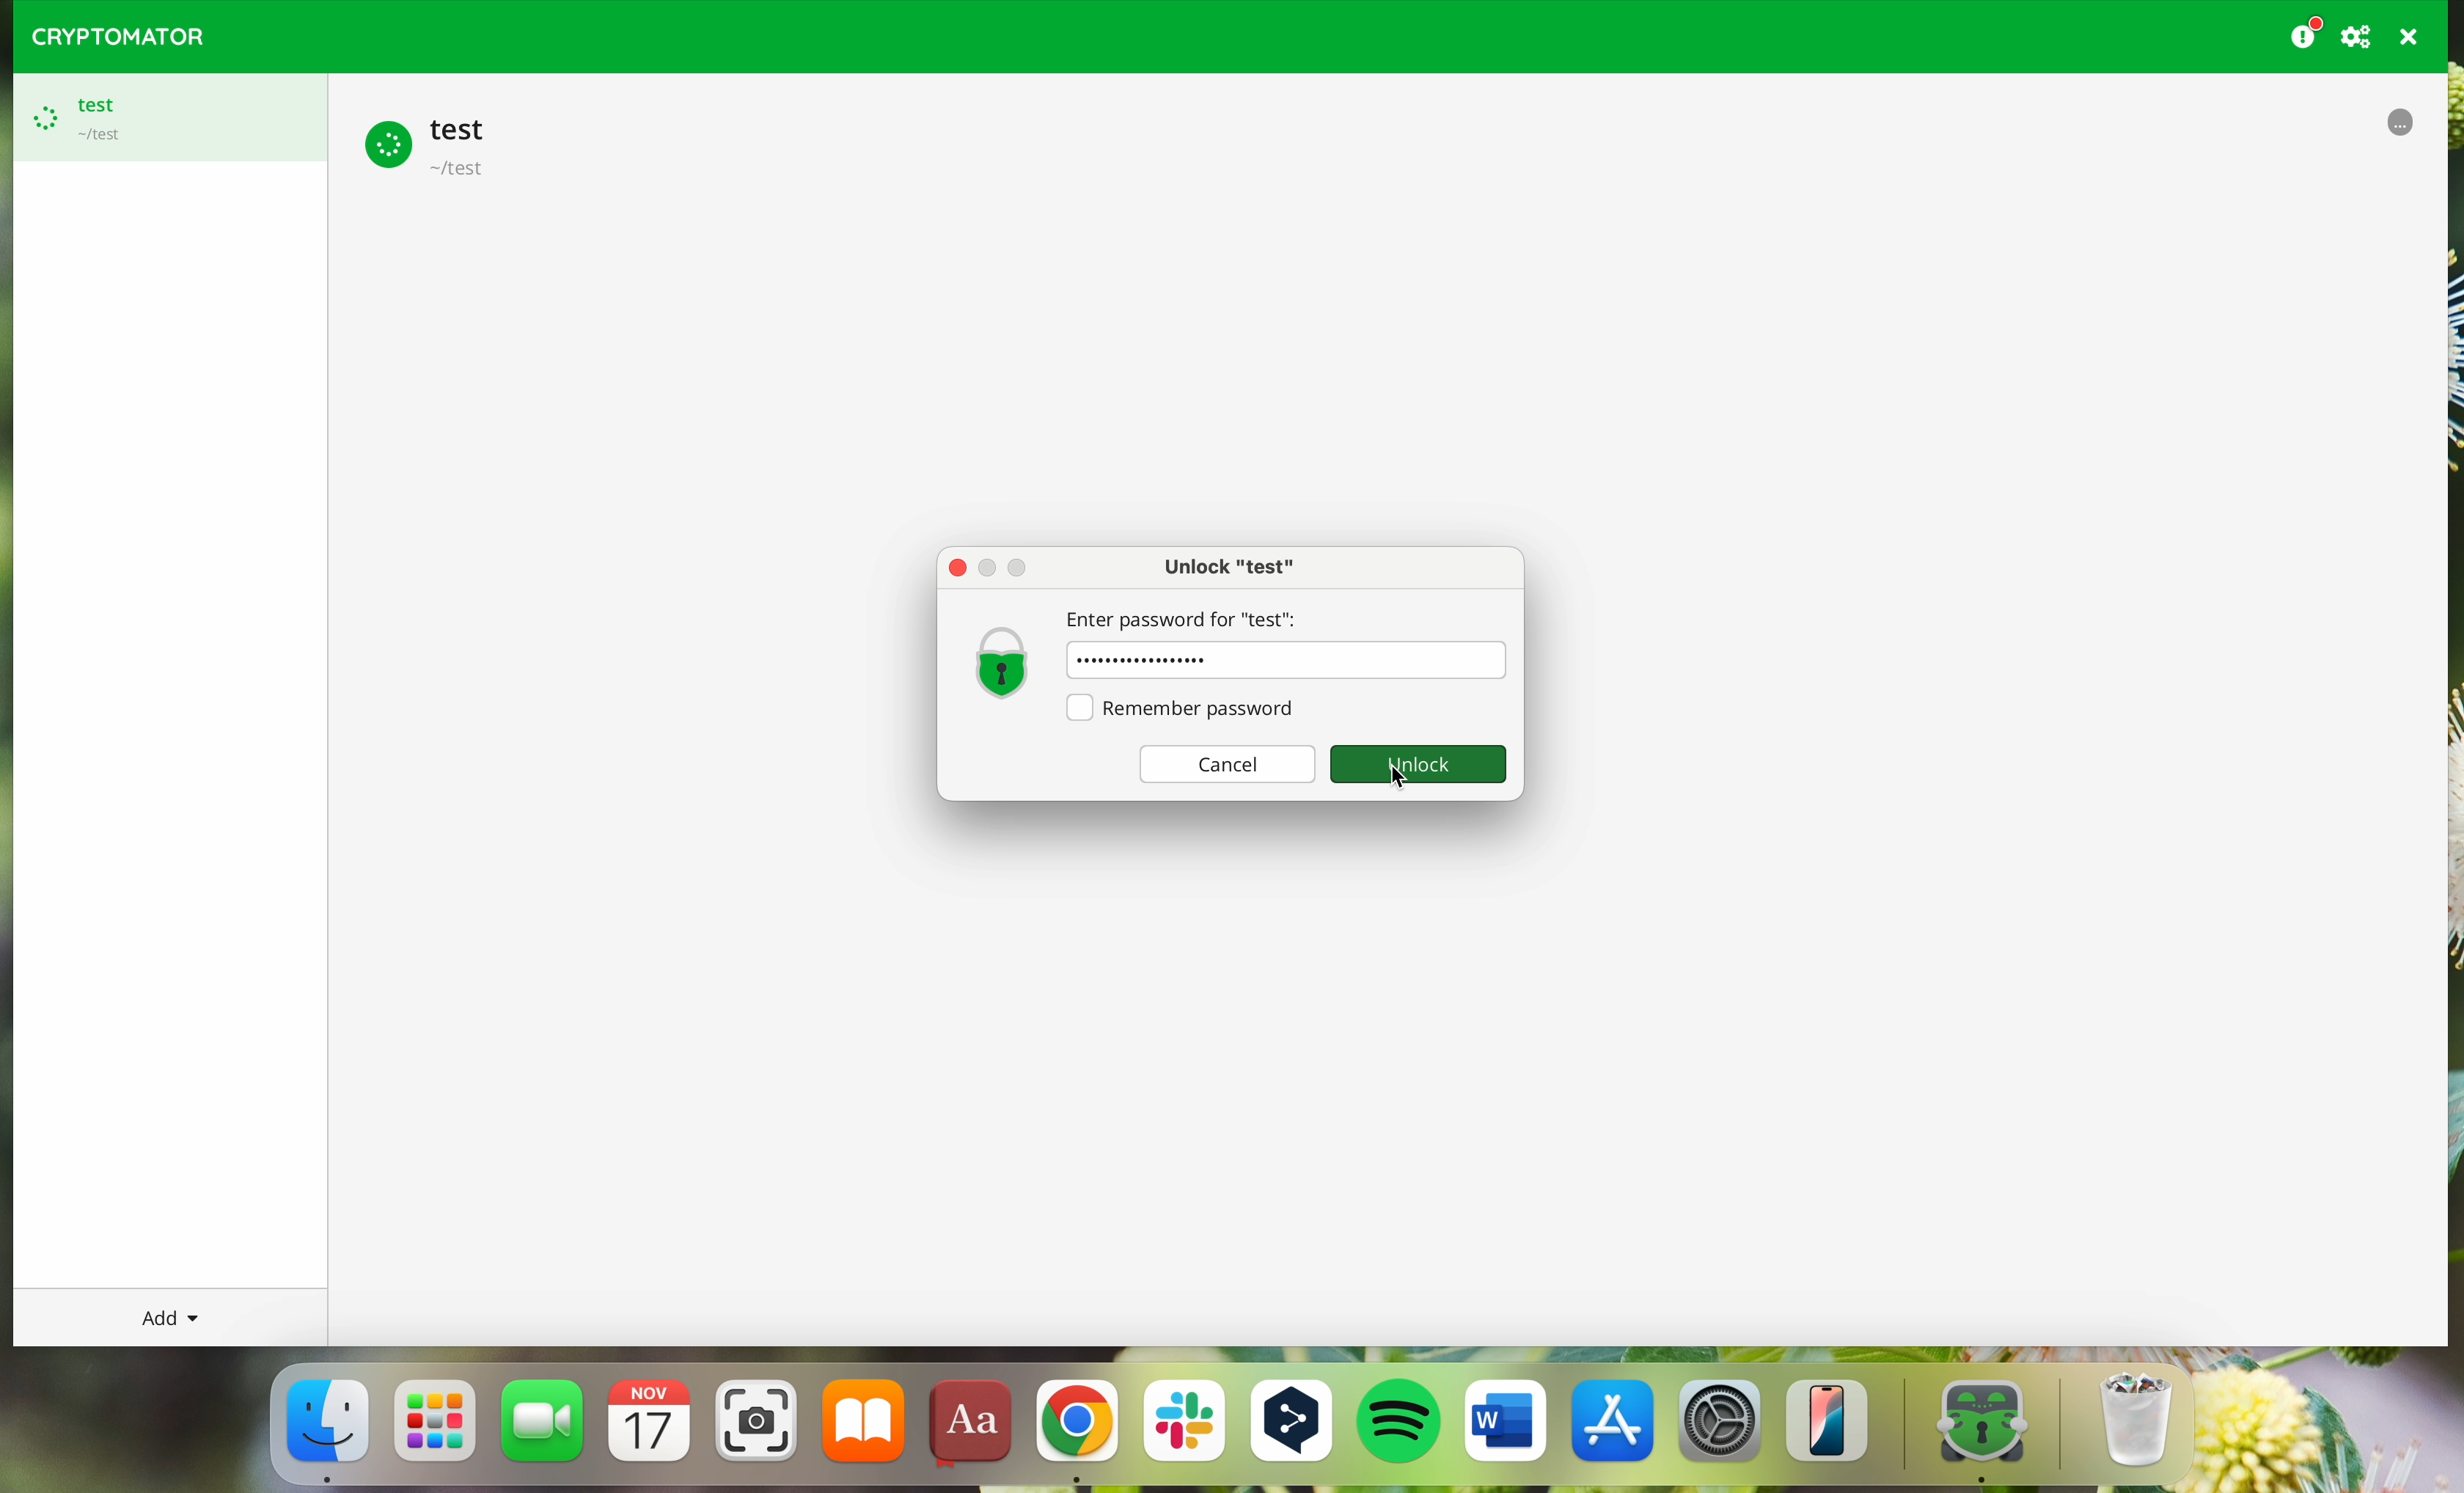  What do you see at coordinates (163, 118) in the screenshot?
I see `test vault` at bounding box center [163, 118].